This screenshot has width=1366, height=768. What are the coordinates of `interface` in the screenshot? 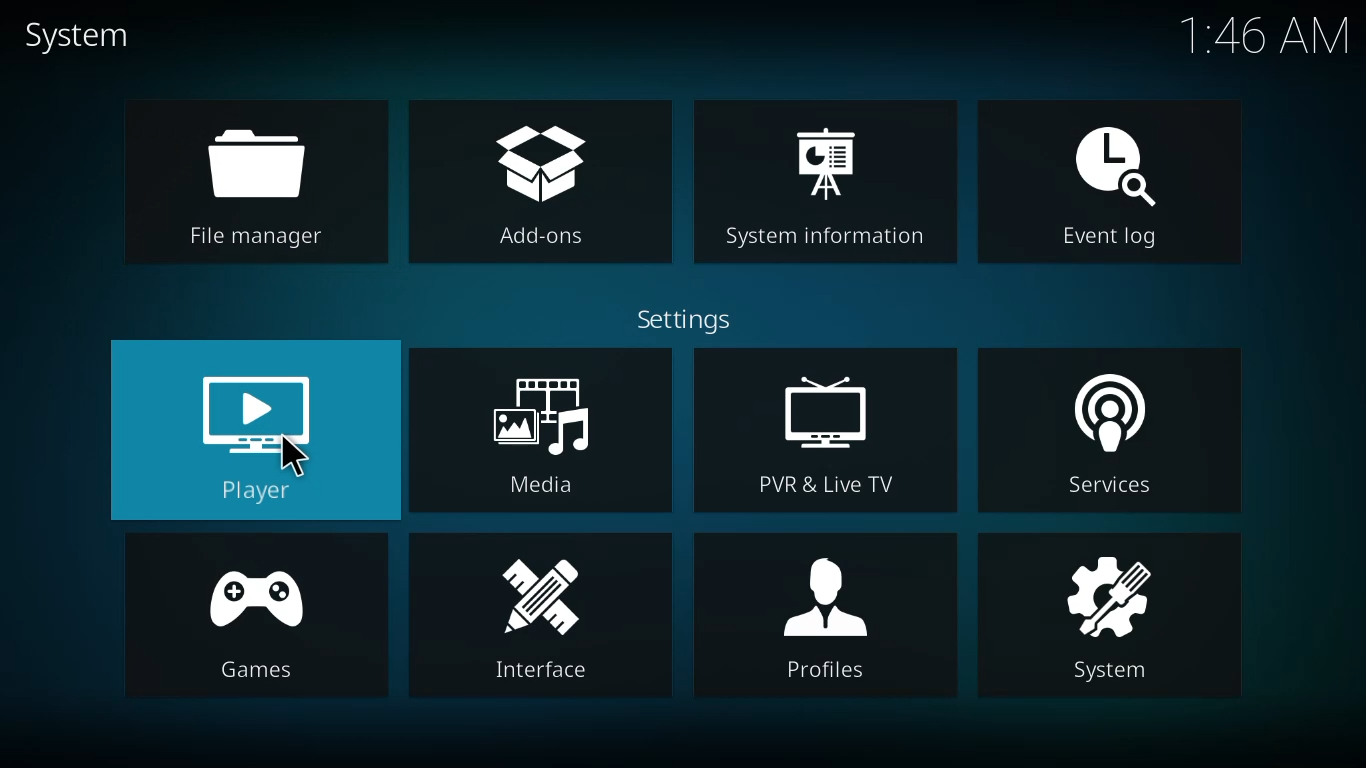 It's located at (542, 620).